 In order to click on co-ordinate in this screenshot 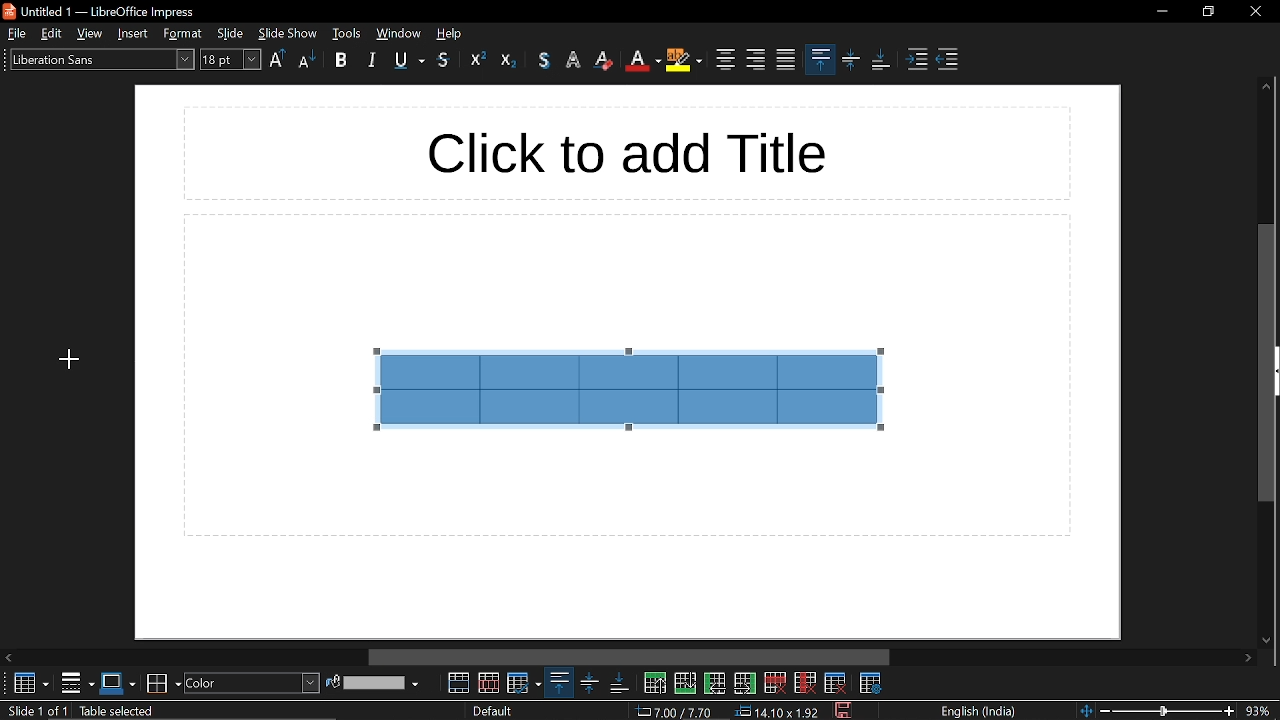, I will do `click(676, 712)`.